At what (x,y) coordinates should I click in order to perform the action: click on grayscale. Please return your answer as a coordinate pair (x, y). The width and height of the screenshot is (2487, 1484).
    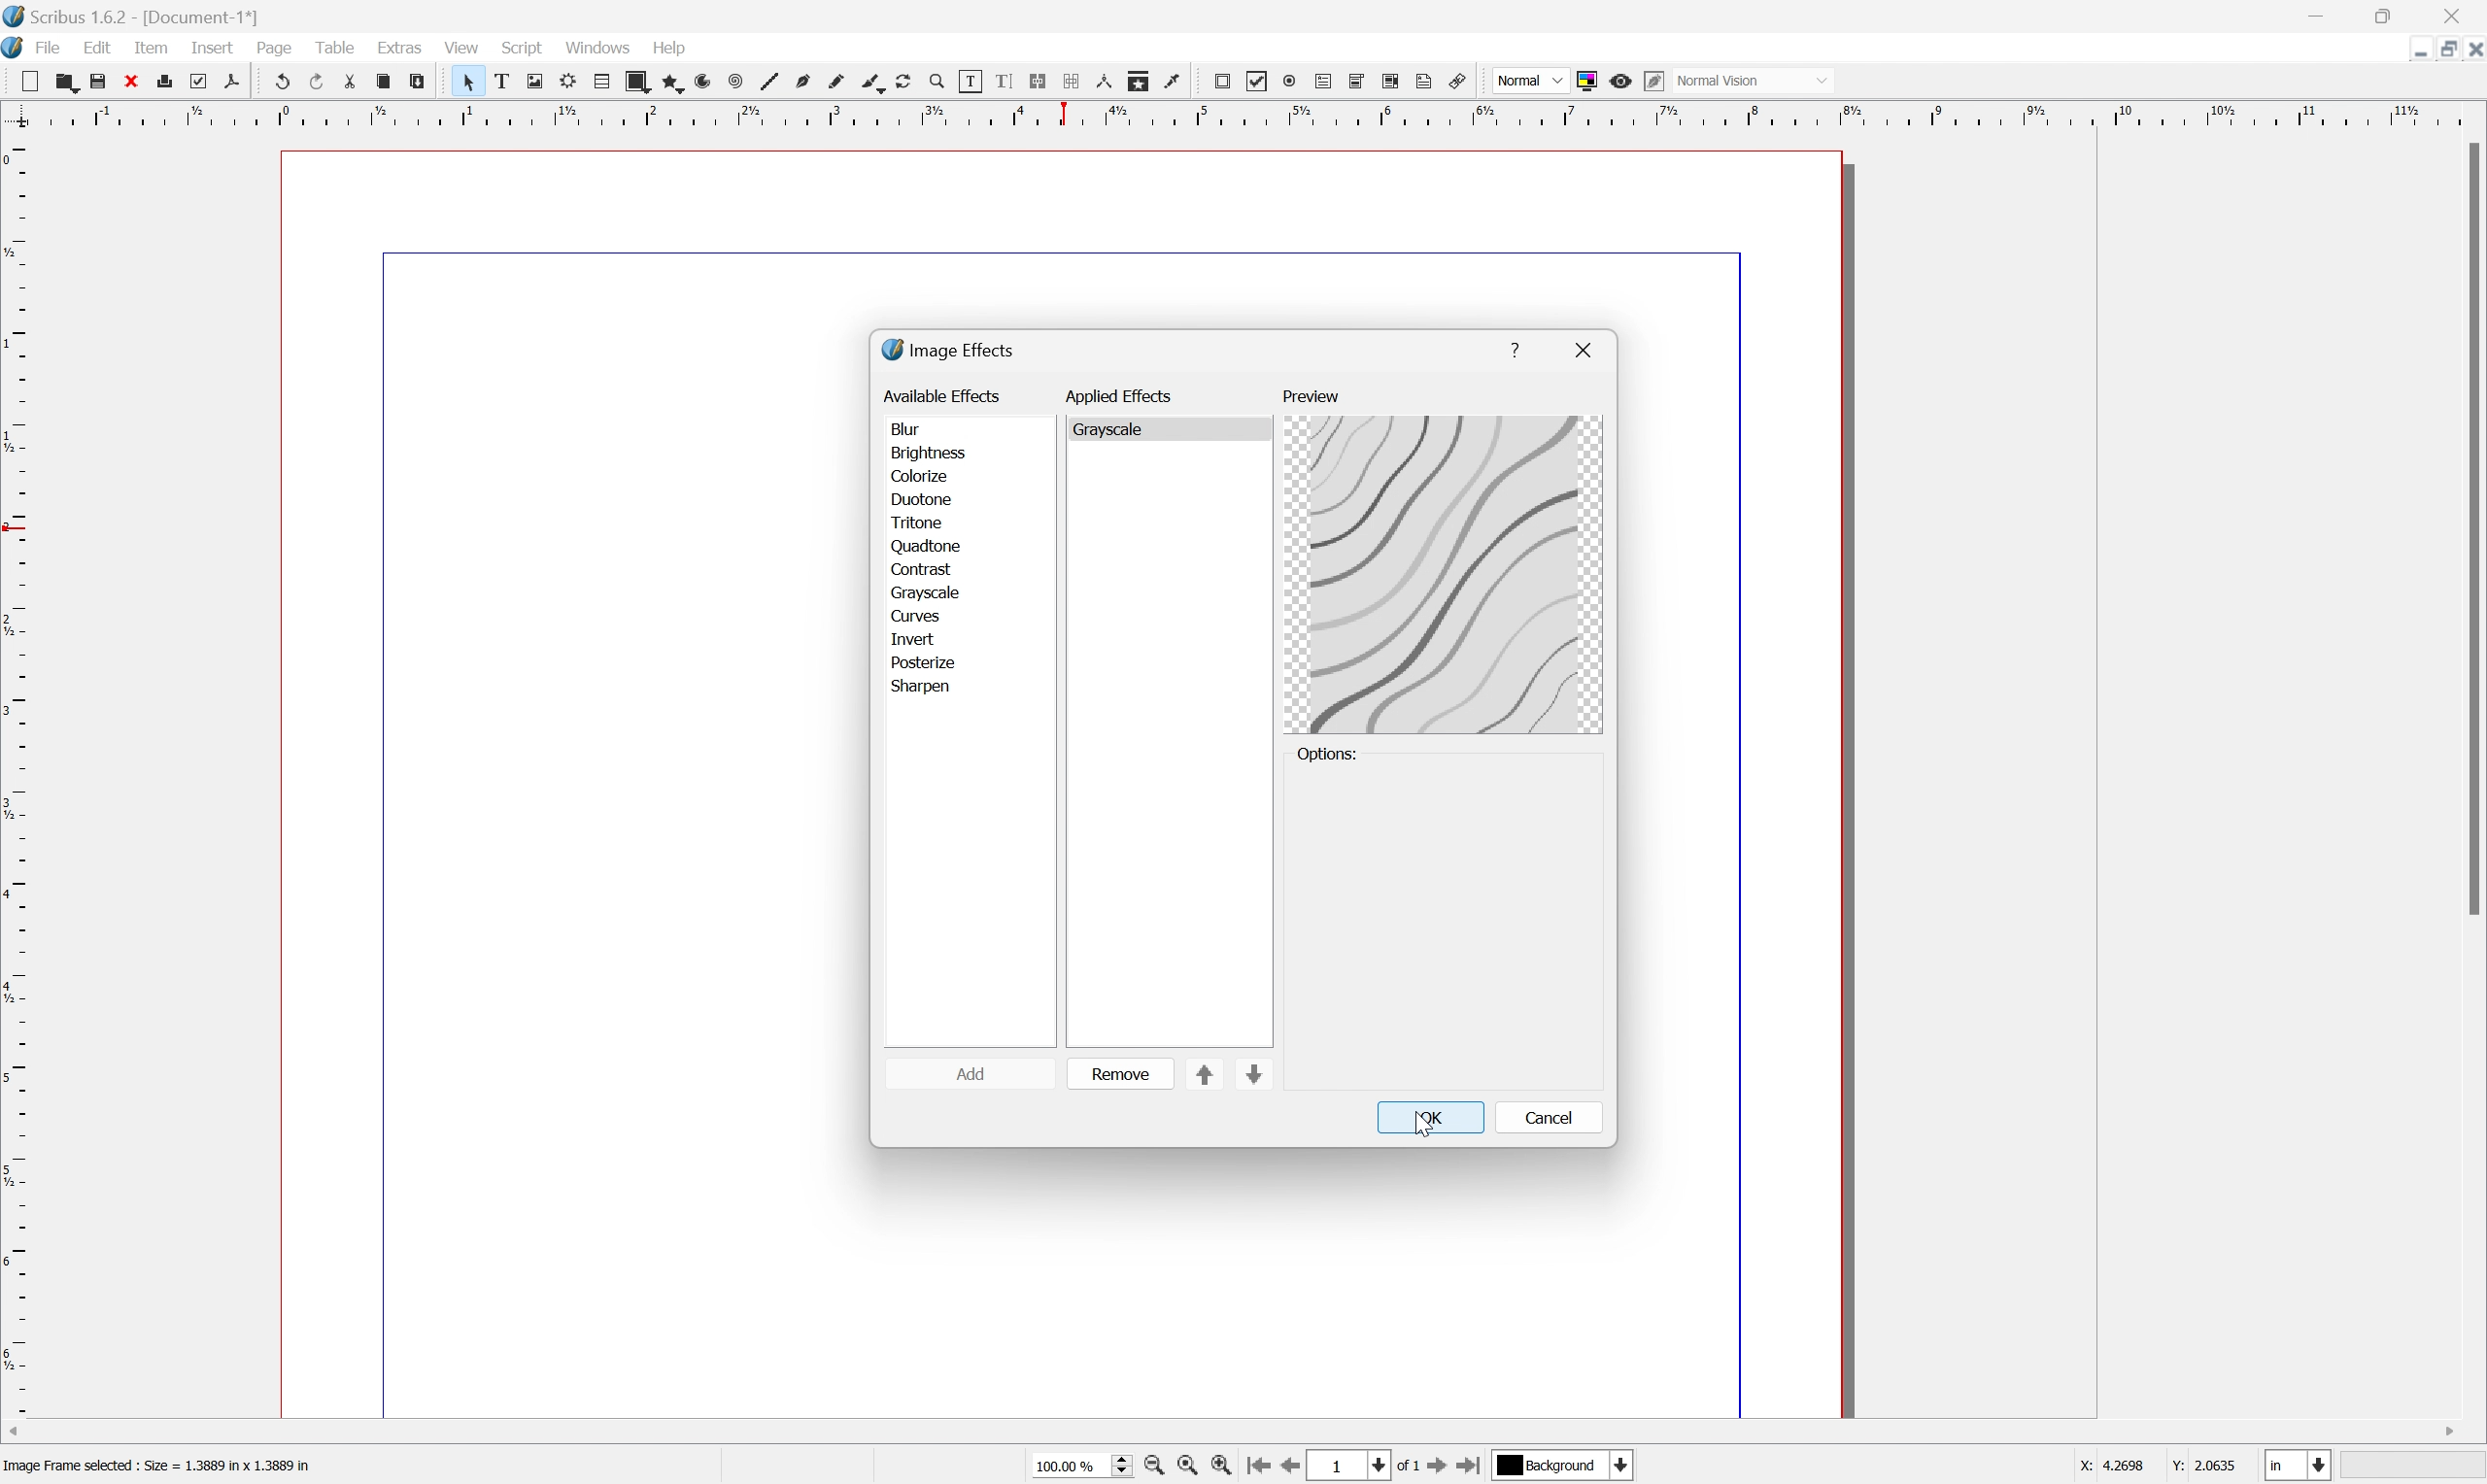
    Looking at the image, I should click on (1118, 428).